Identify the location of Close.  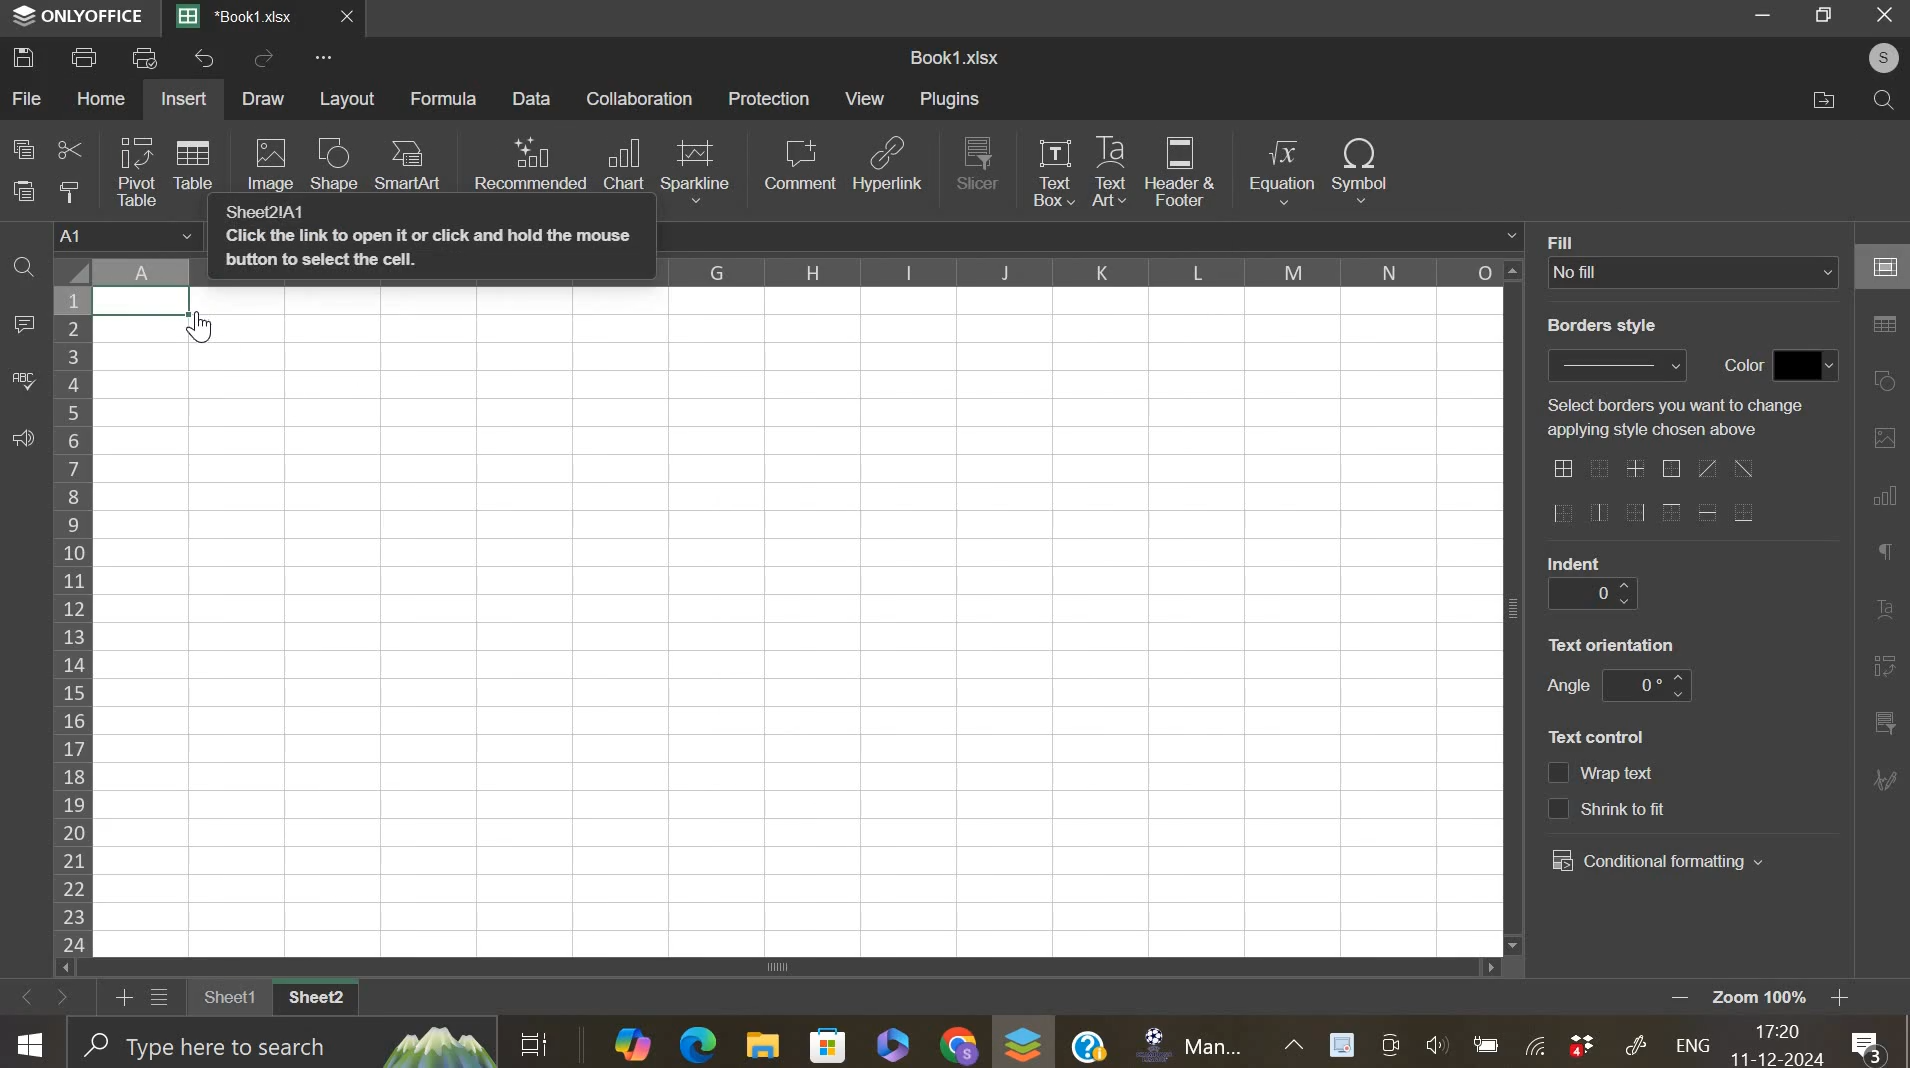
(1885, 16).